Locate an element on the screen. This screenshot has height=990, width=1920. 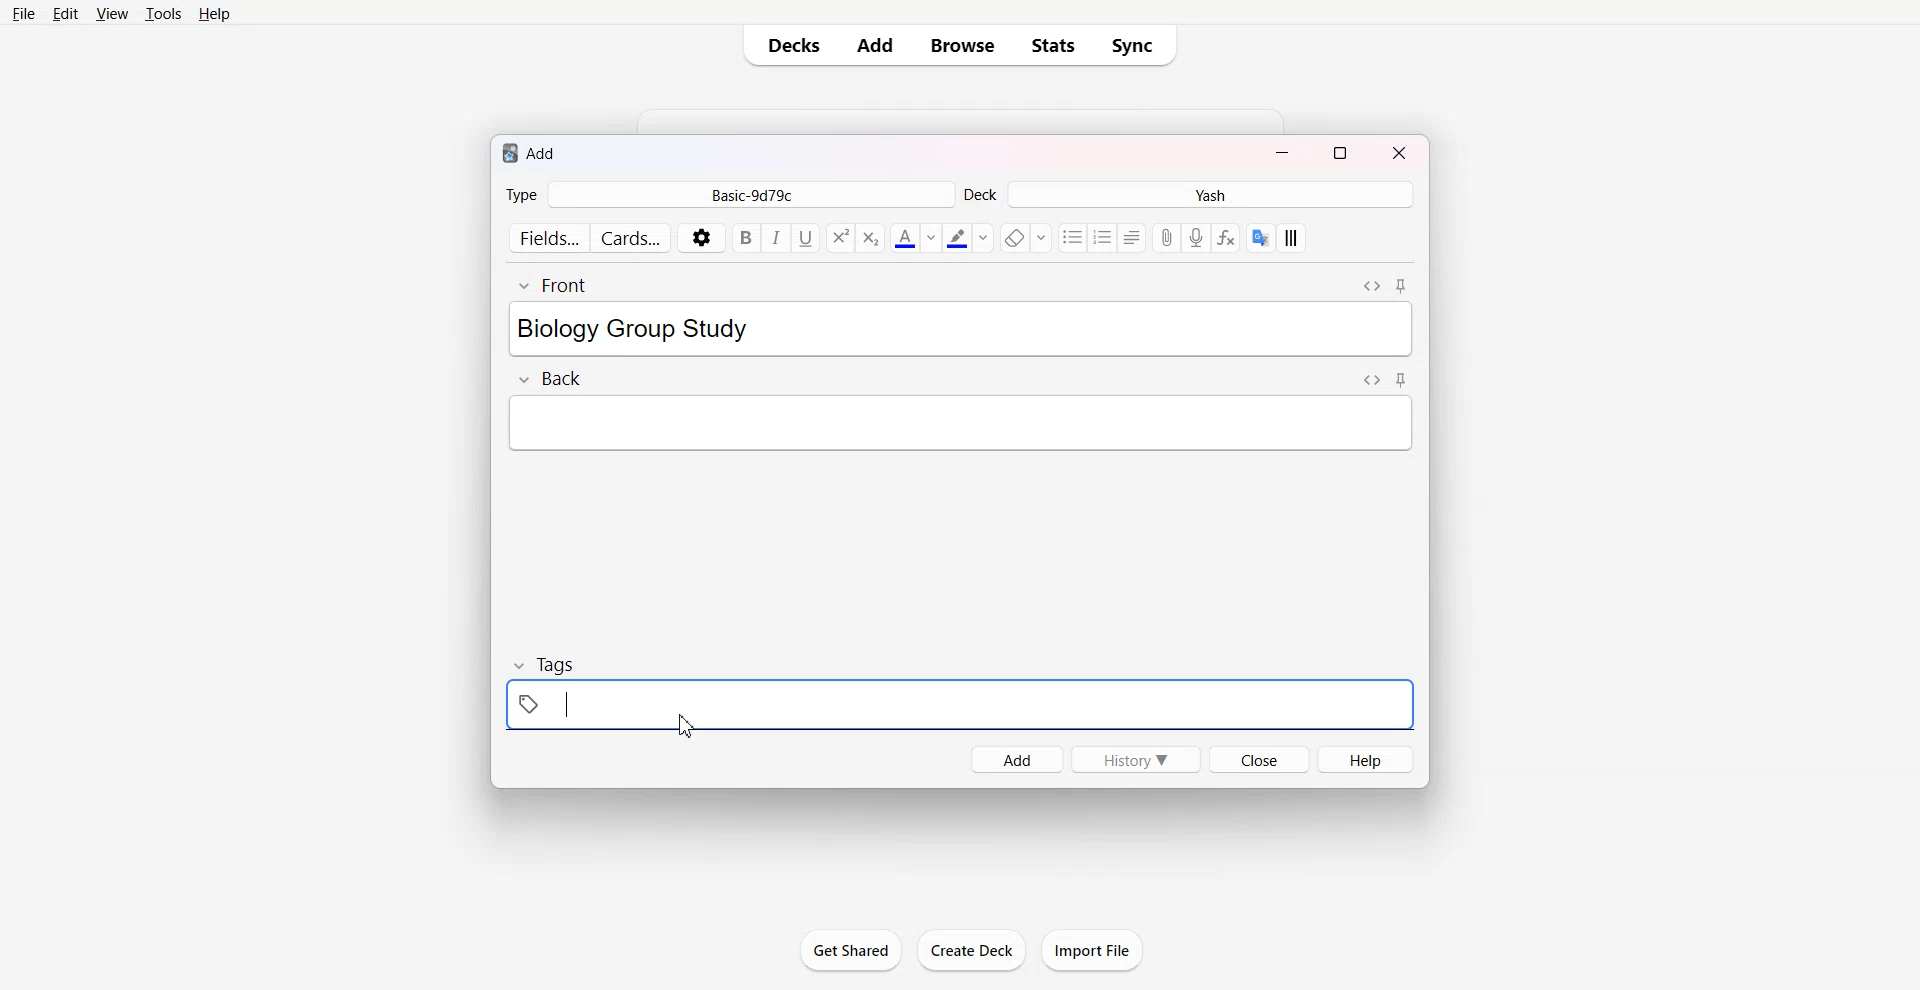
Minimize is located at coordinates (1283, 152).